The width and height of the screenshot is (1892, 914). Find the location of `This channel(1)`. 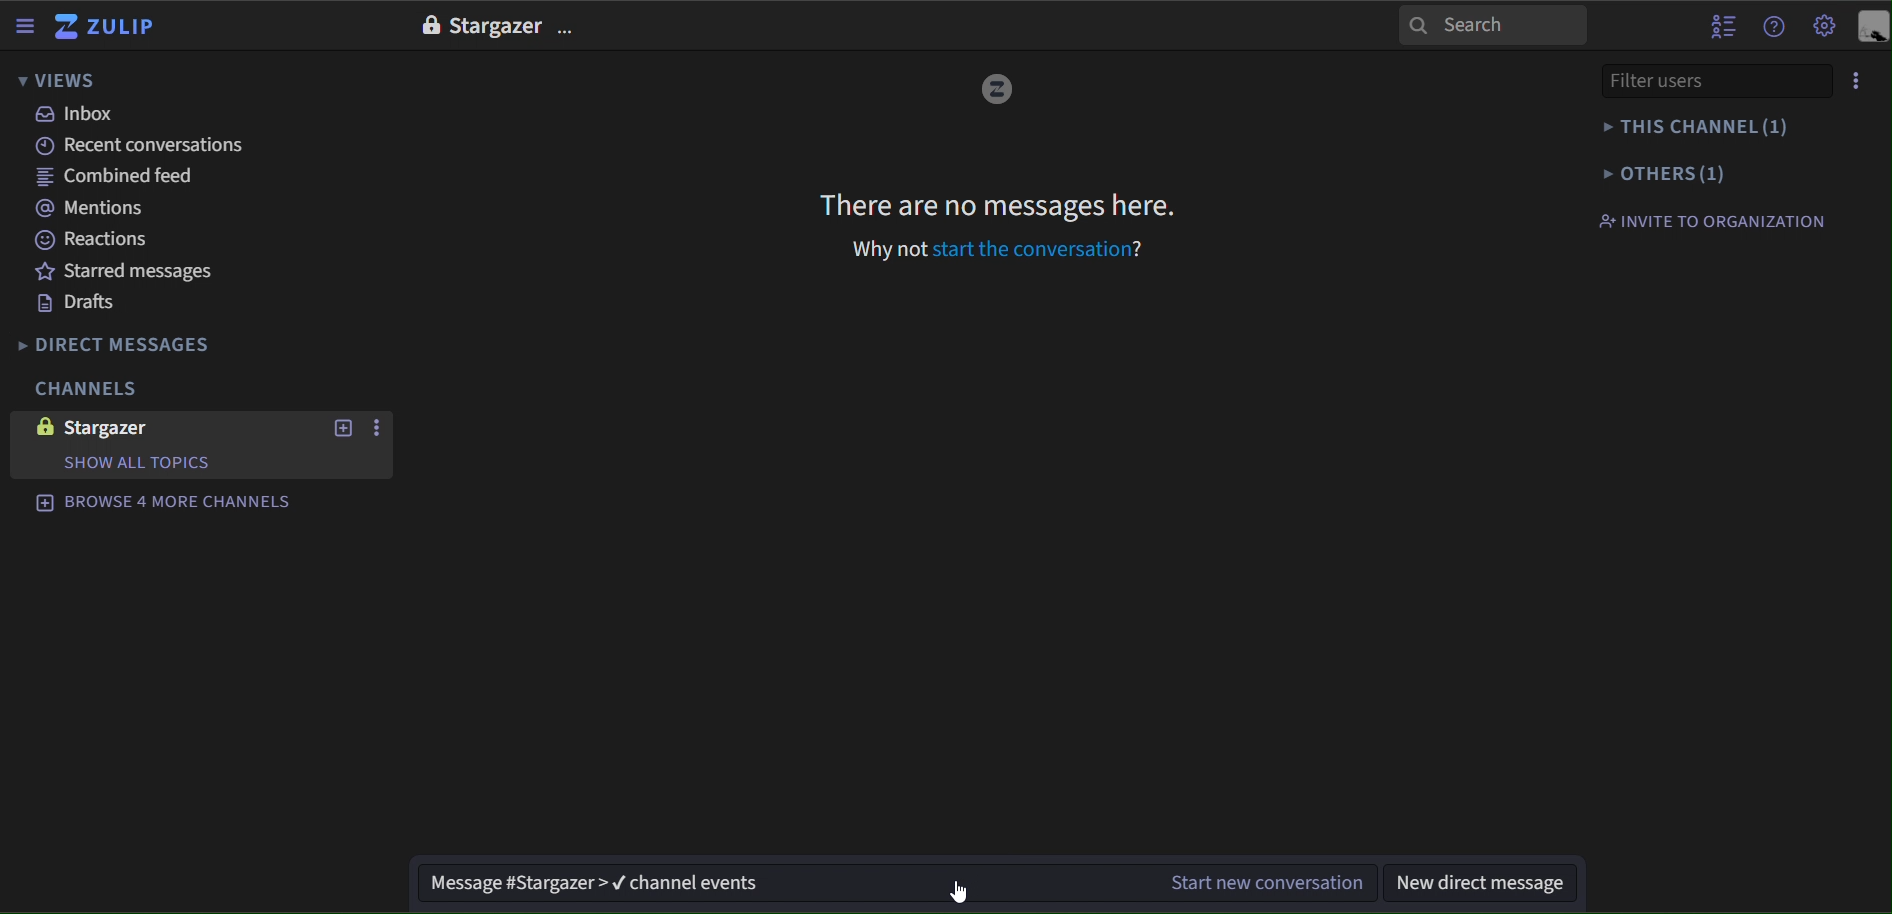

This channel(1) is located at coordinates (1704, 127).